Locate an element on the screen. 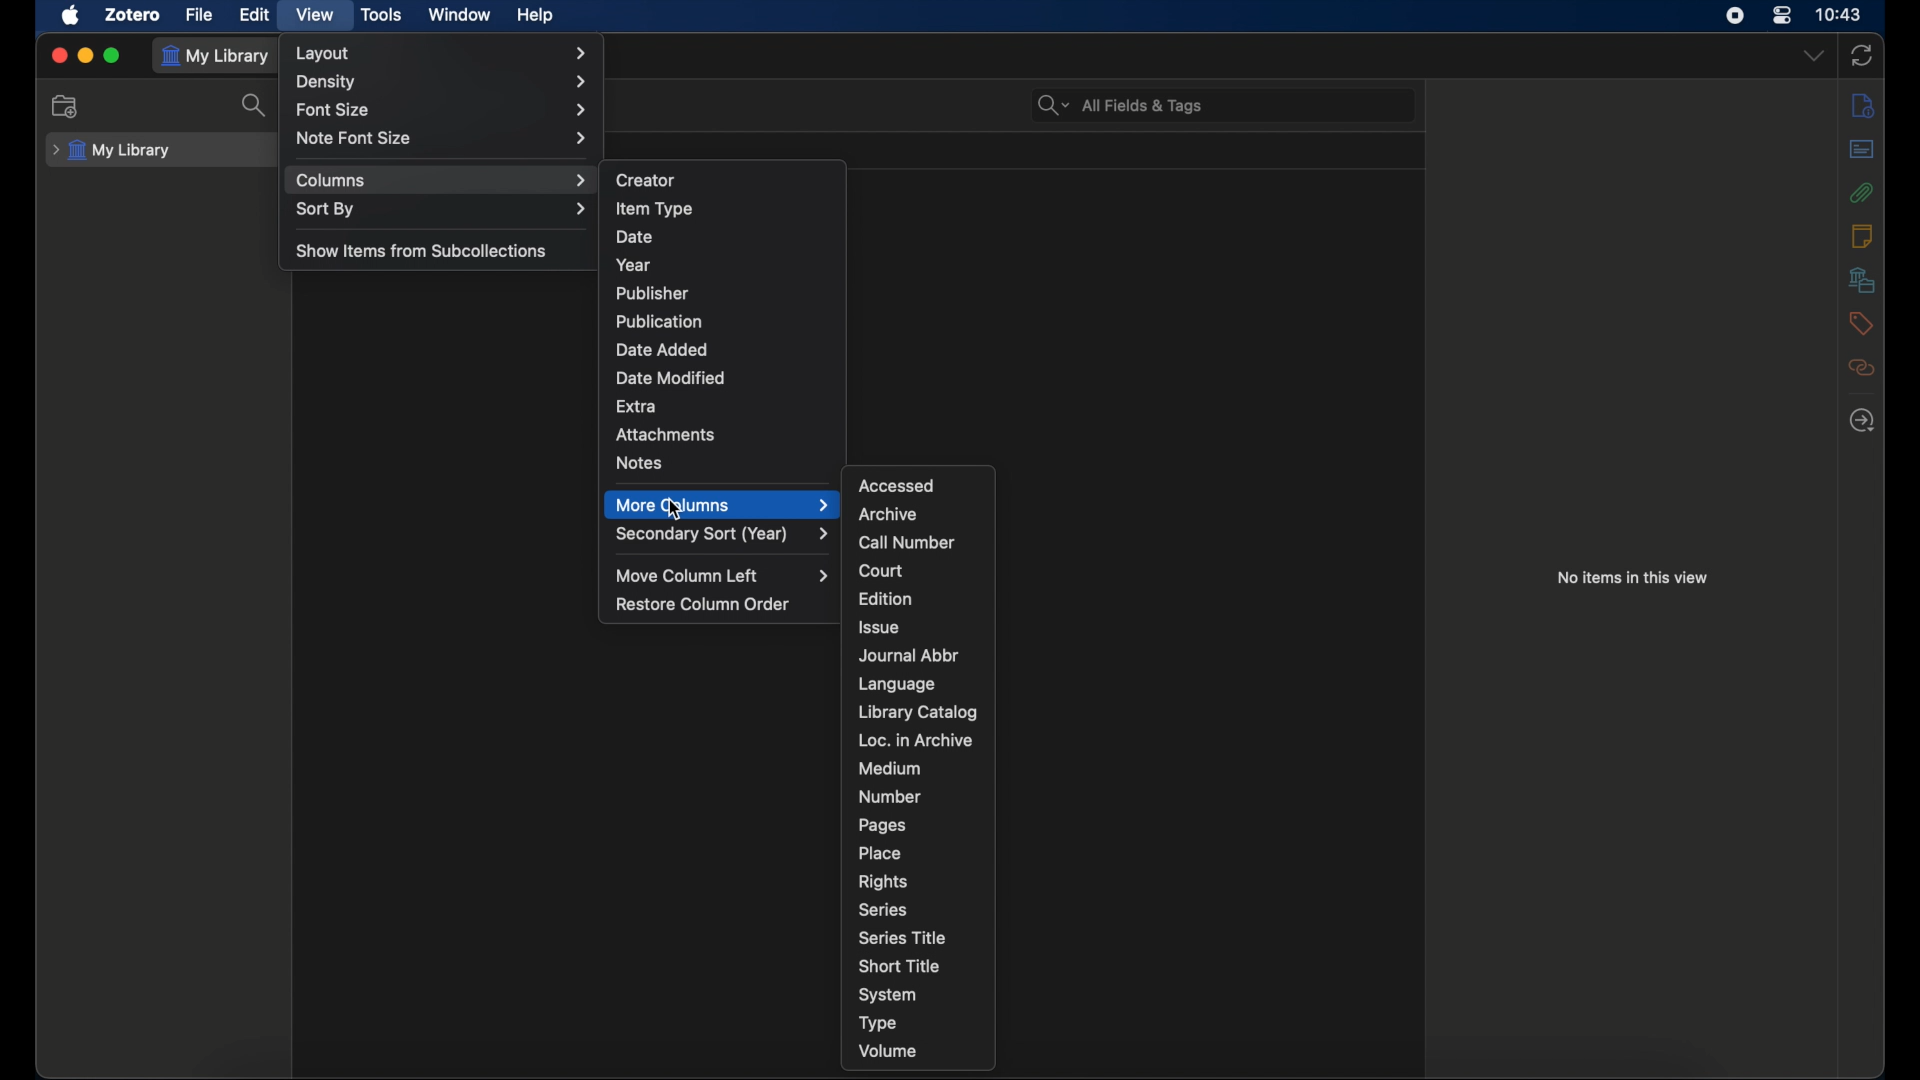  abstract is located at coordinates (1861, 148).